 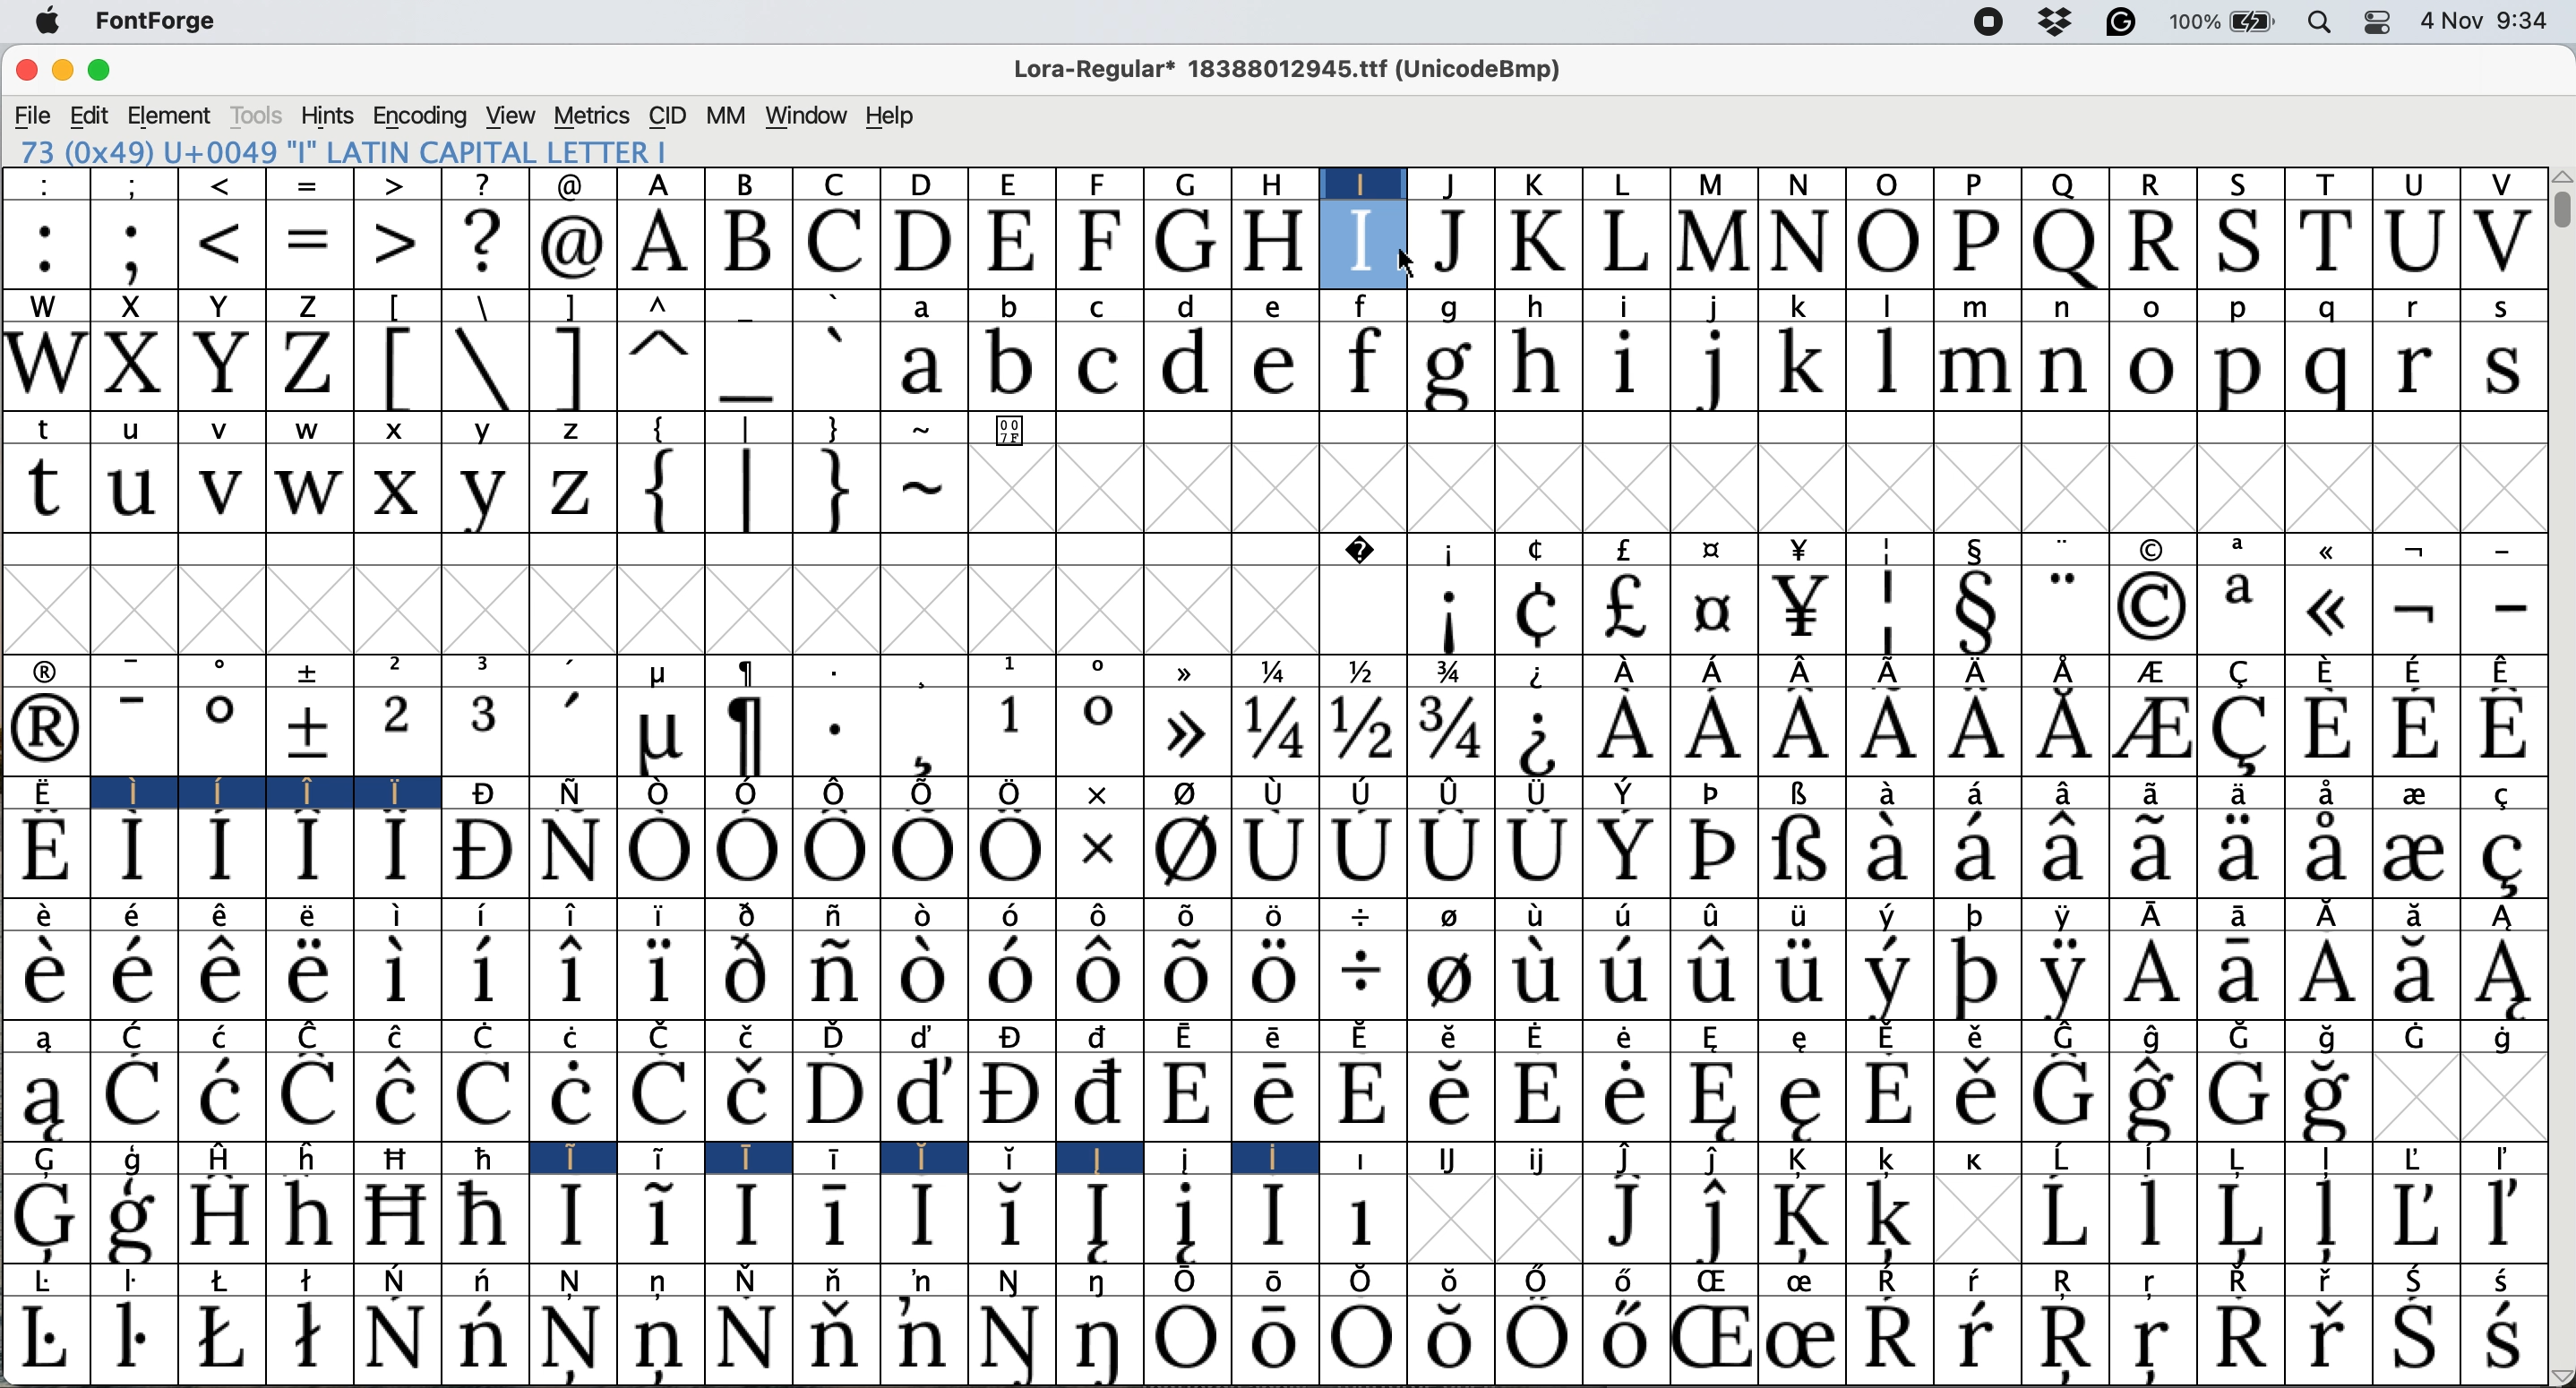 What do you see at coordinates (2066, 915) in the screenshot?
I see `Symbol` at bounding box center [2066, 915].